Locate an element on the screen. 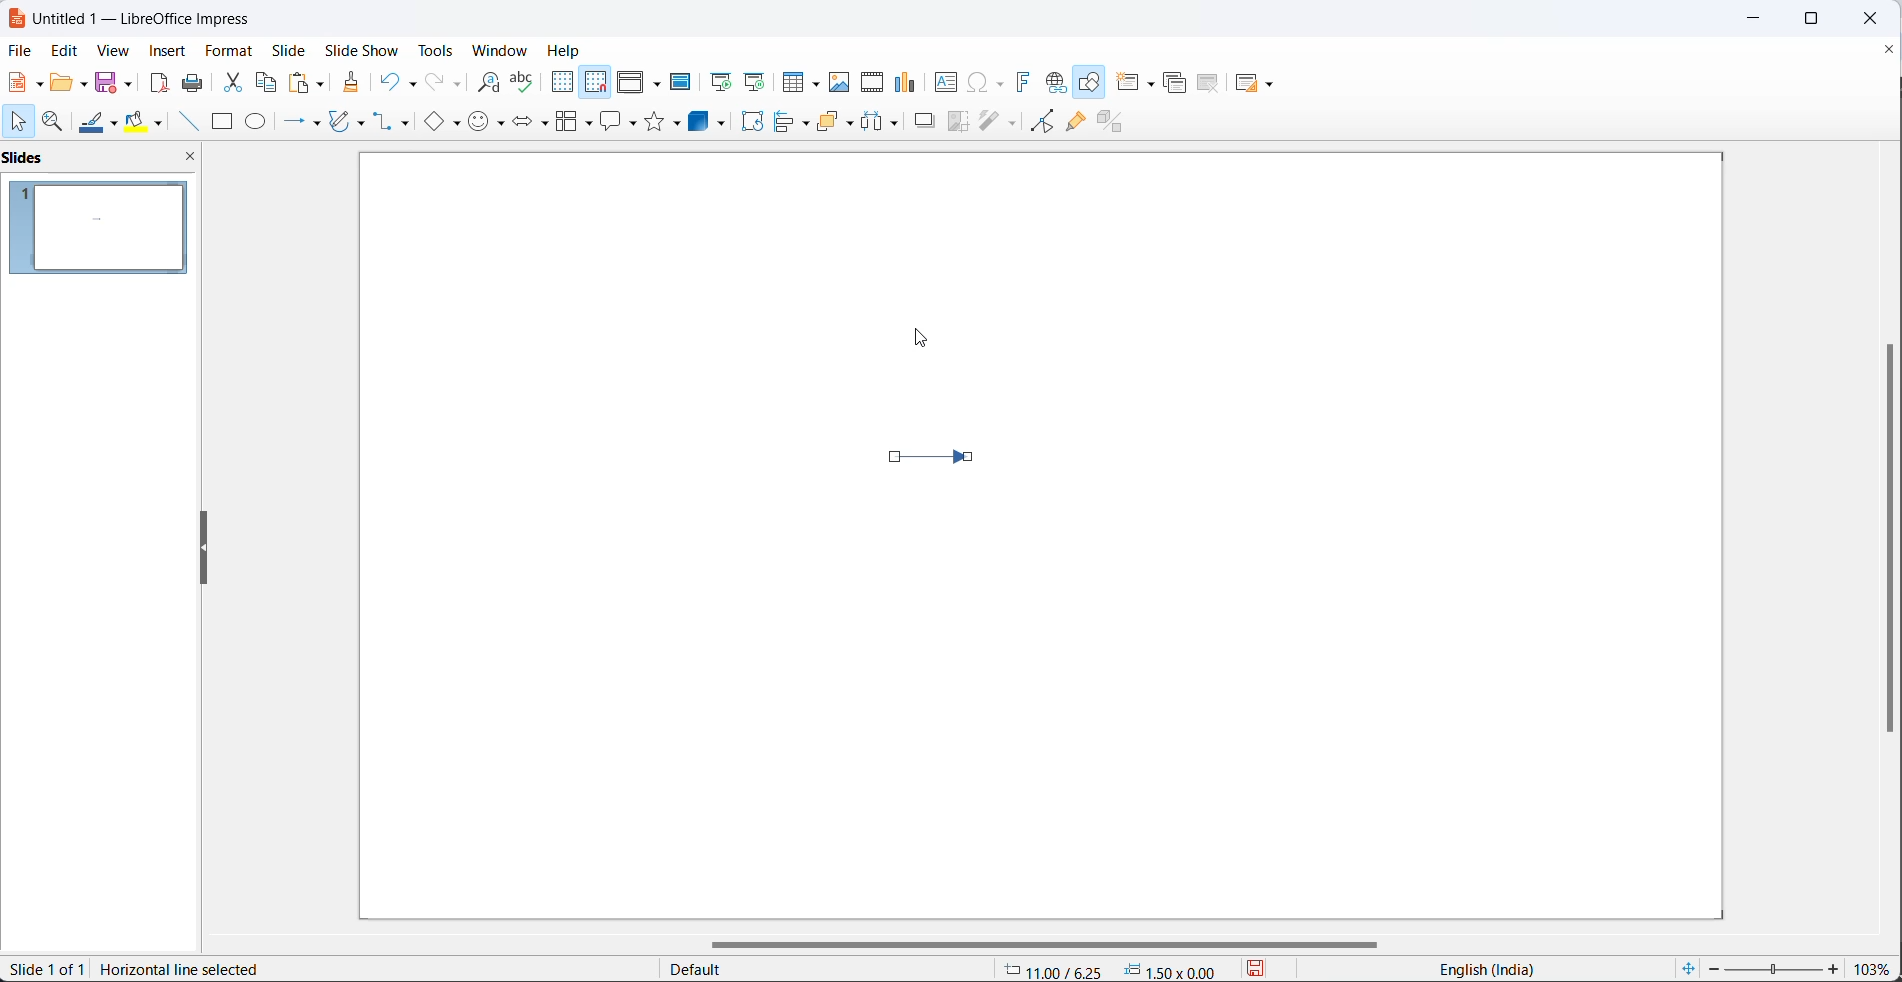 This screenshot has width=1902, height=982. show gluepoint function is located at coordinates (1074, 121).